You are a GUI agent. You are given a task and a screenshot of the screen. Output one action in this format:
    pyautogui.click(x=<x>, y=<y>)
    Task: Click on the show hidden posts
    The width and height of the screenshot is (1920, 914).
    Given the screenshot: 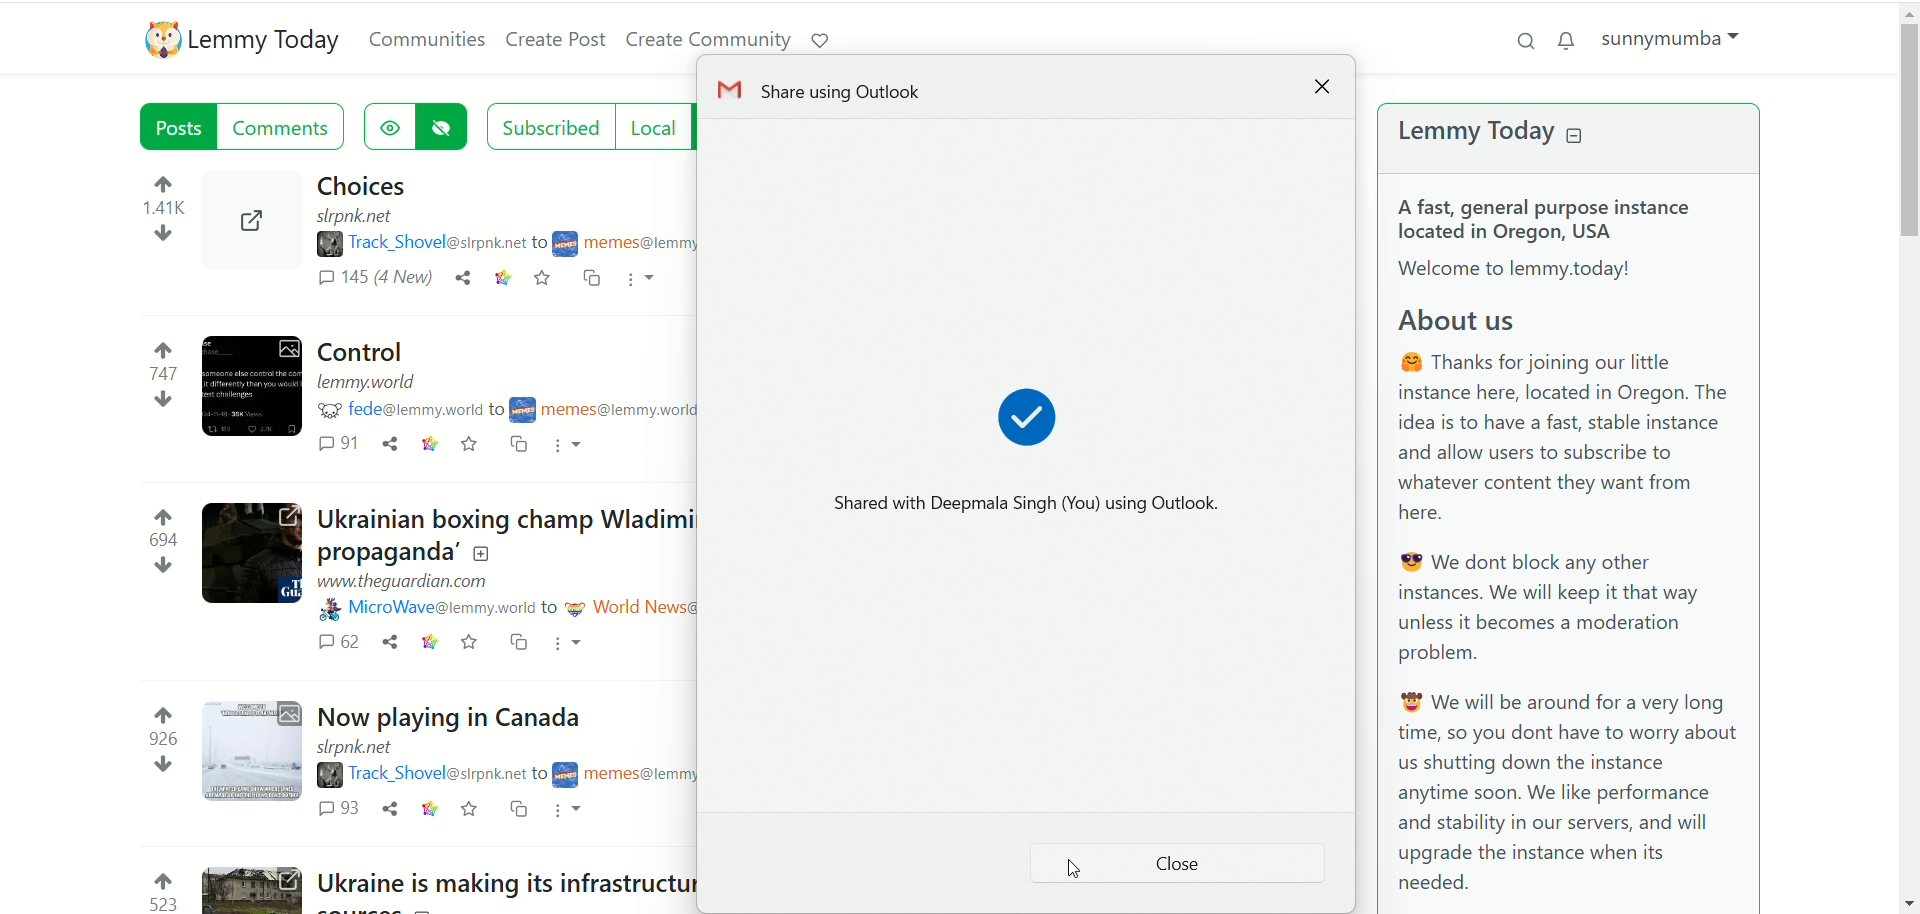 What is the action you would take?
    pyautogui.click(x=386, y=127)
    